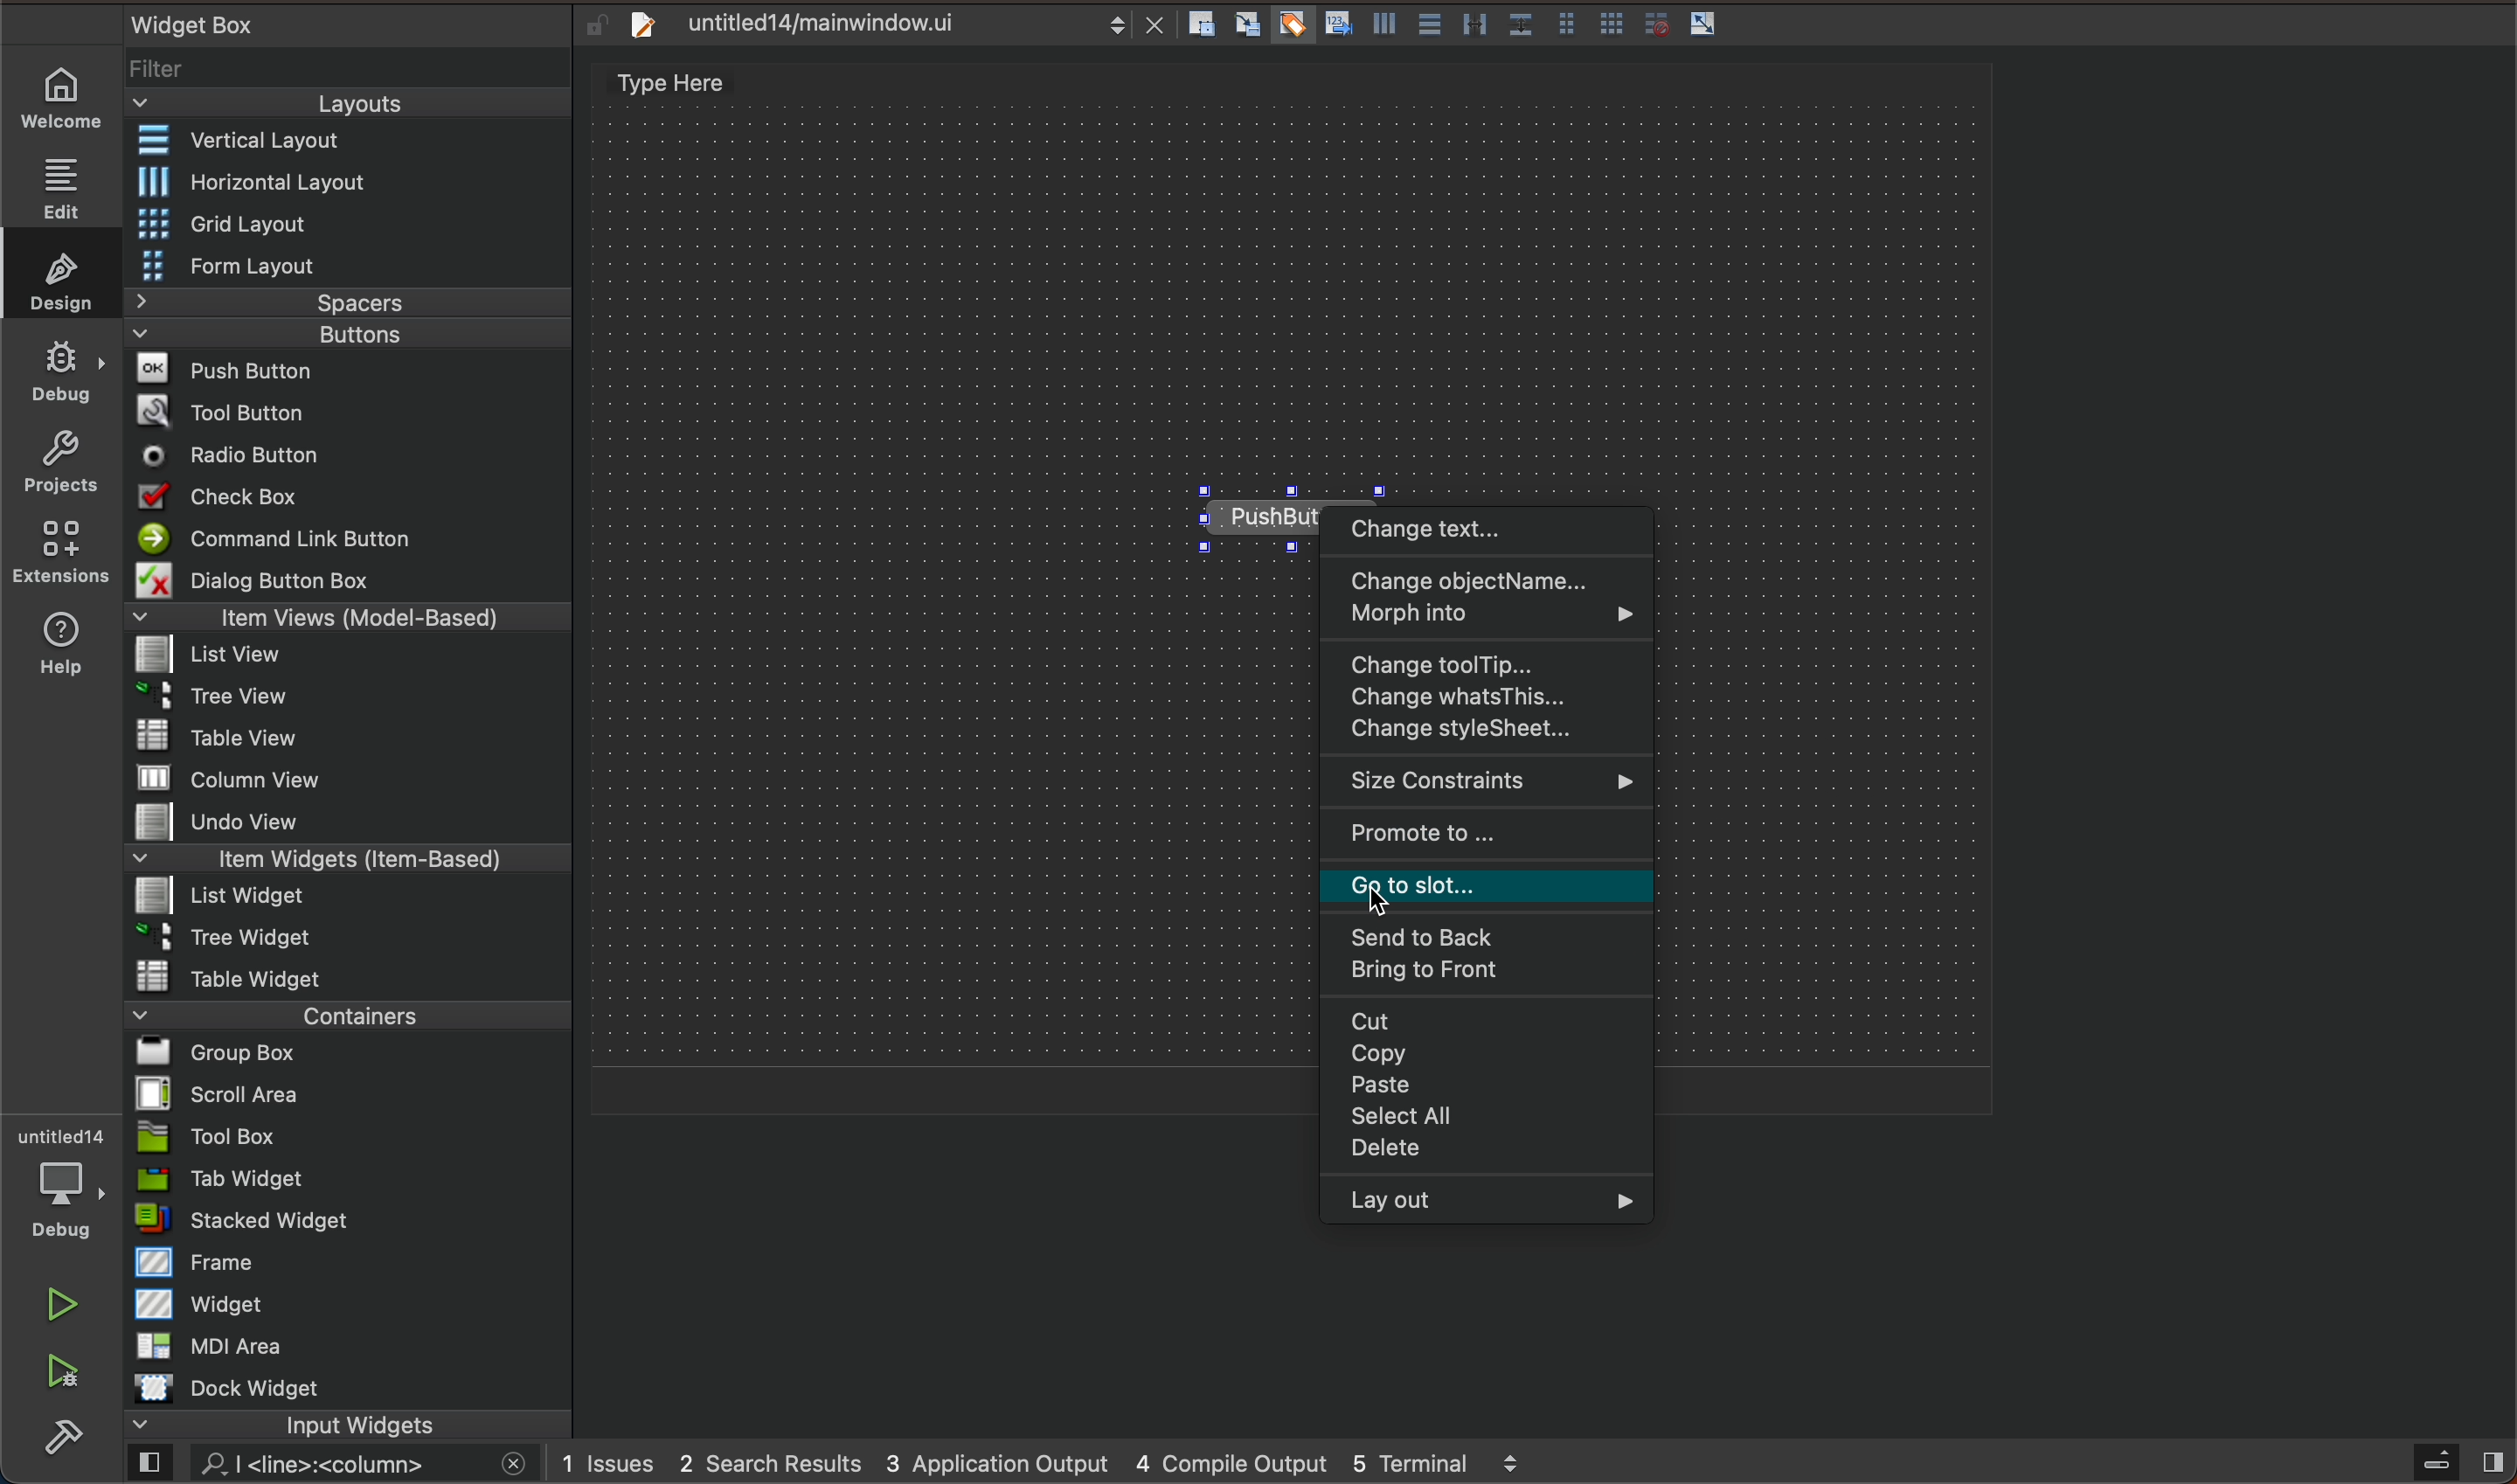  What do you see at coordinates (1706, 24) in the screenshot?
I see `` at bounding box center [1706, 24].